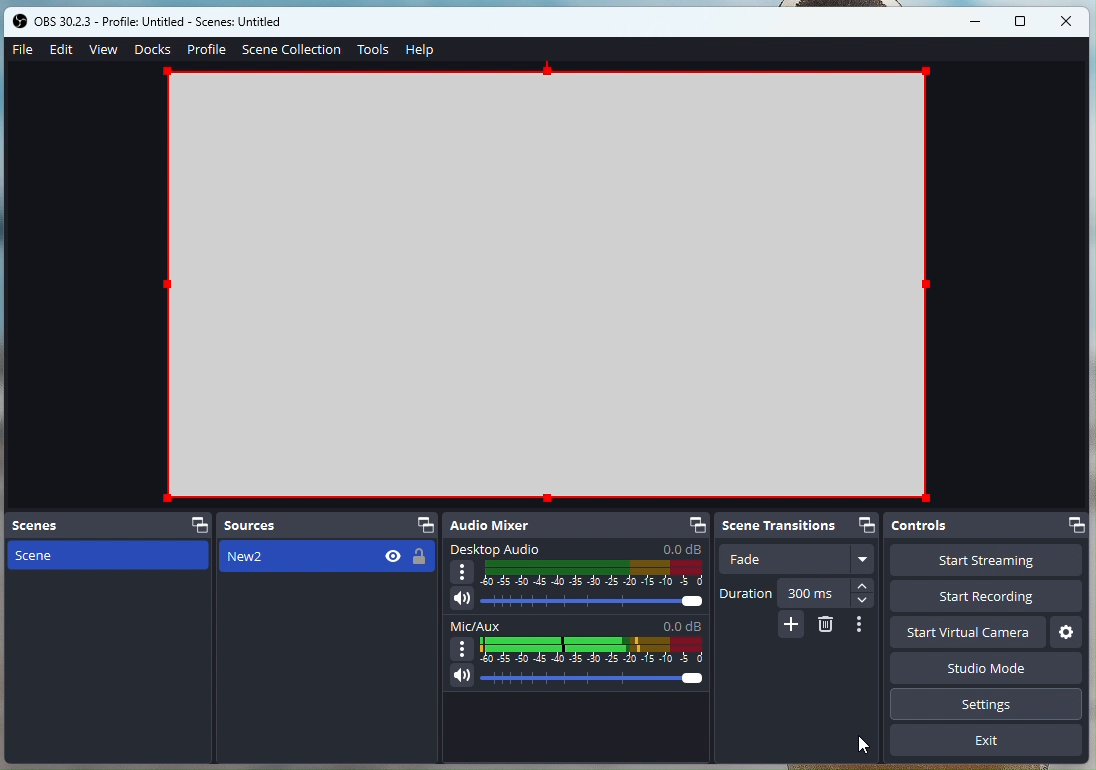 This screenshot has width=1096, height=770. Describe the element at coordinates (981, 21) in the screenshot. I see `minimise` at that location.